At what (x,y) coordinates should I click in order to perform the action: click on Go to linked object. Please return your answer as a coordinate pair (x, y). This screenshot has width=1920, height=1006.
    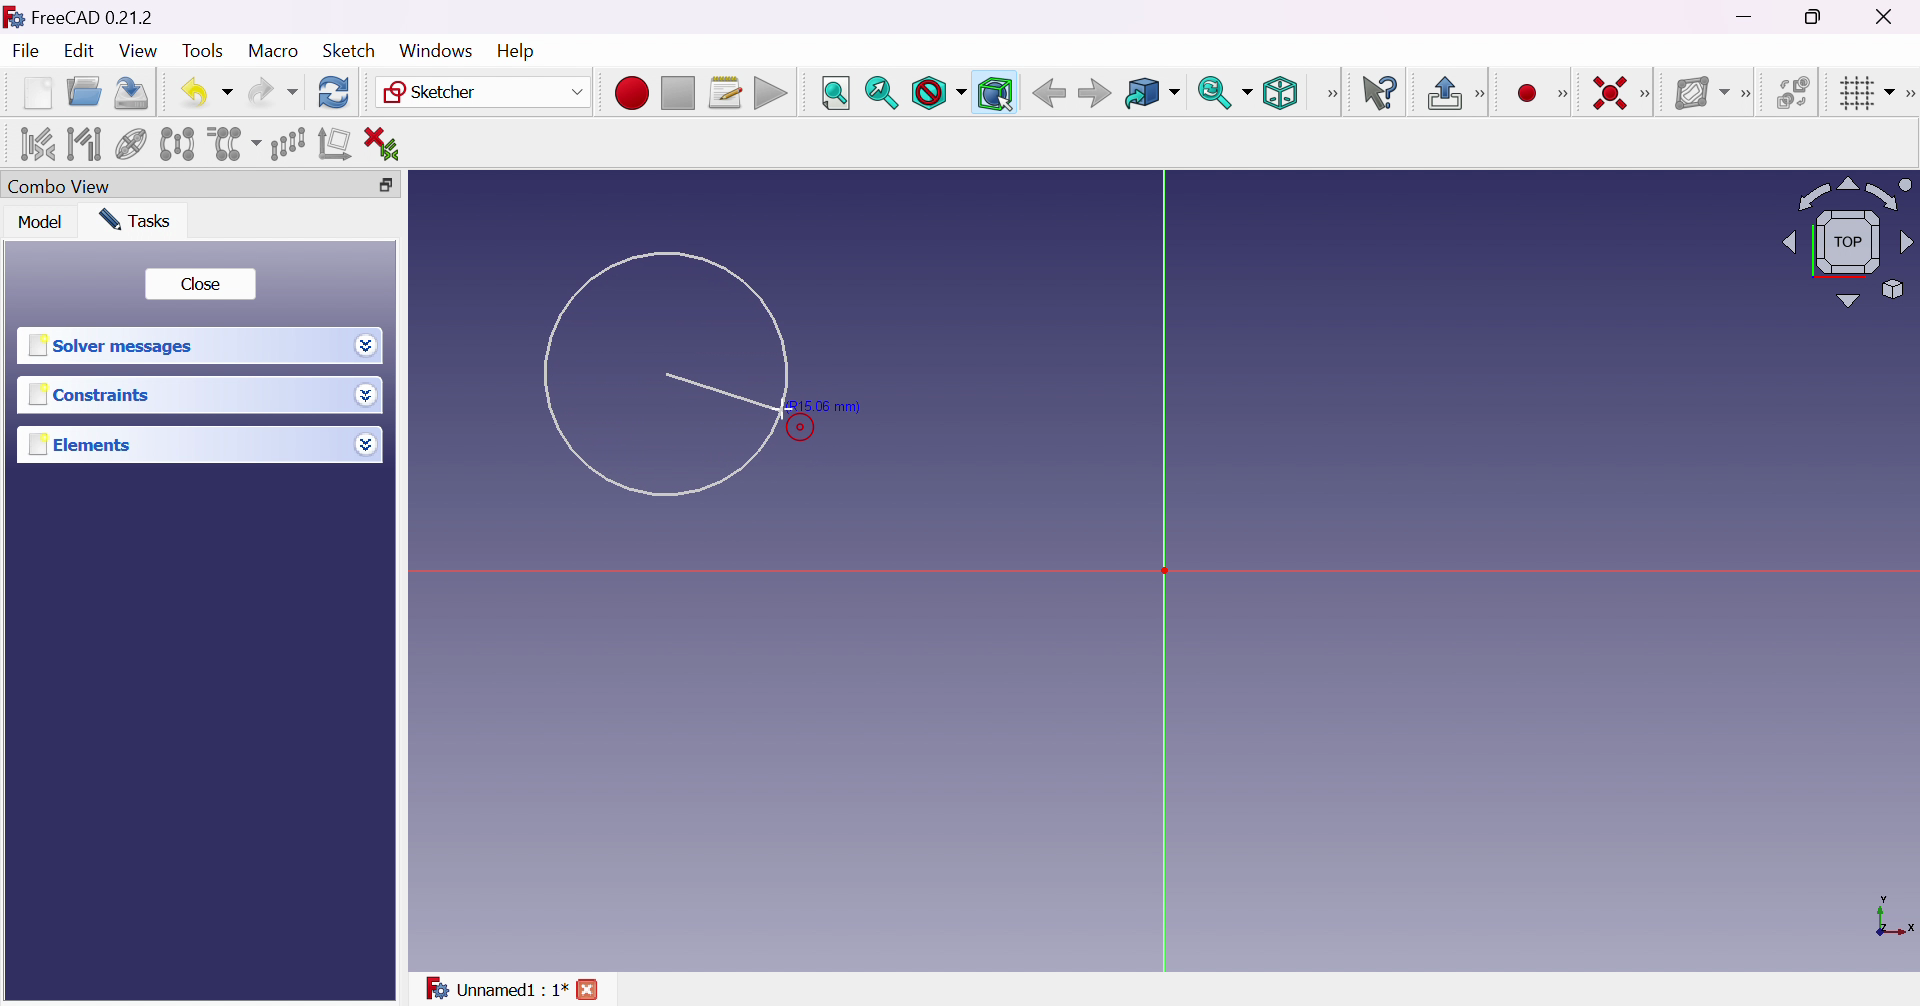
    Looking at the image, I should click on (1151, 94).